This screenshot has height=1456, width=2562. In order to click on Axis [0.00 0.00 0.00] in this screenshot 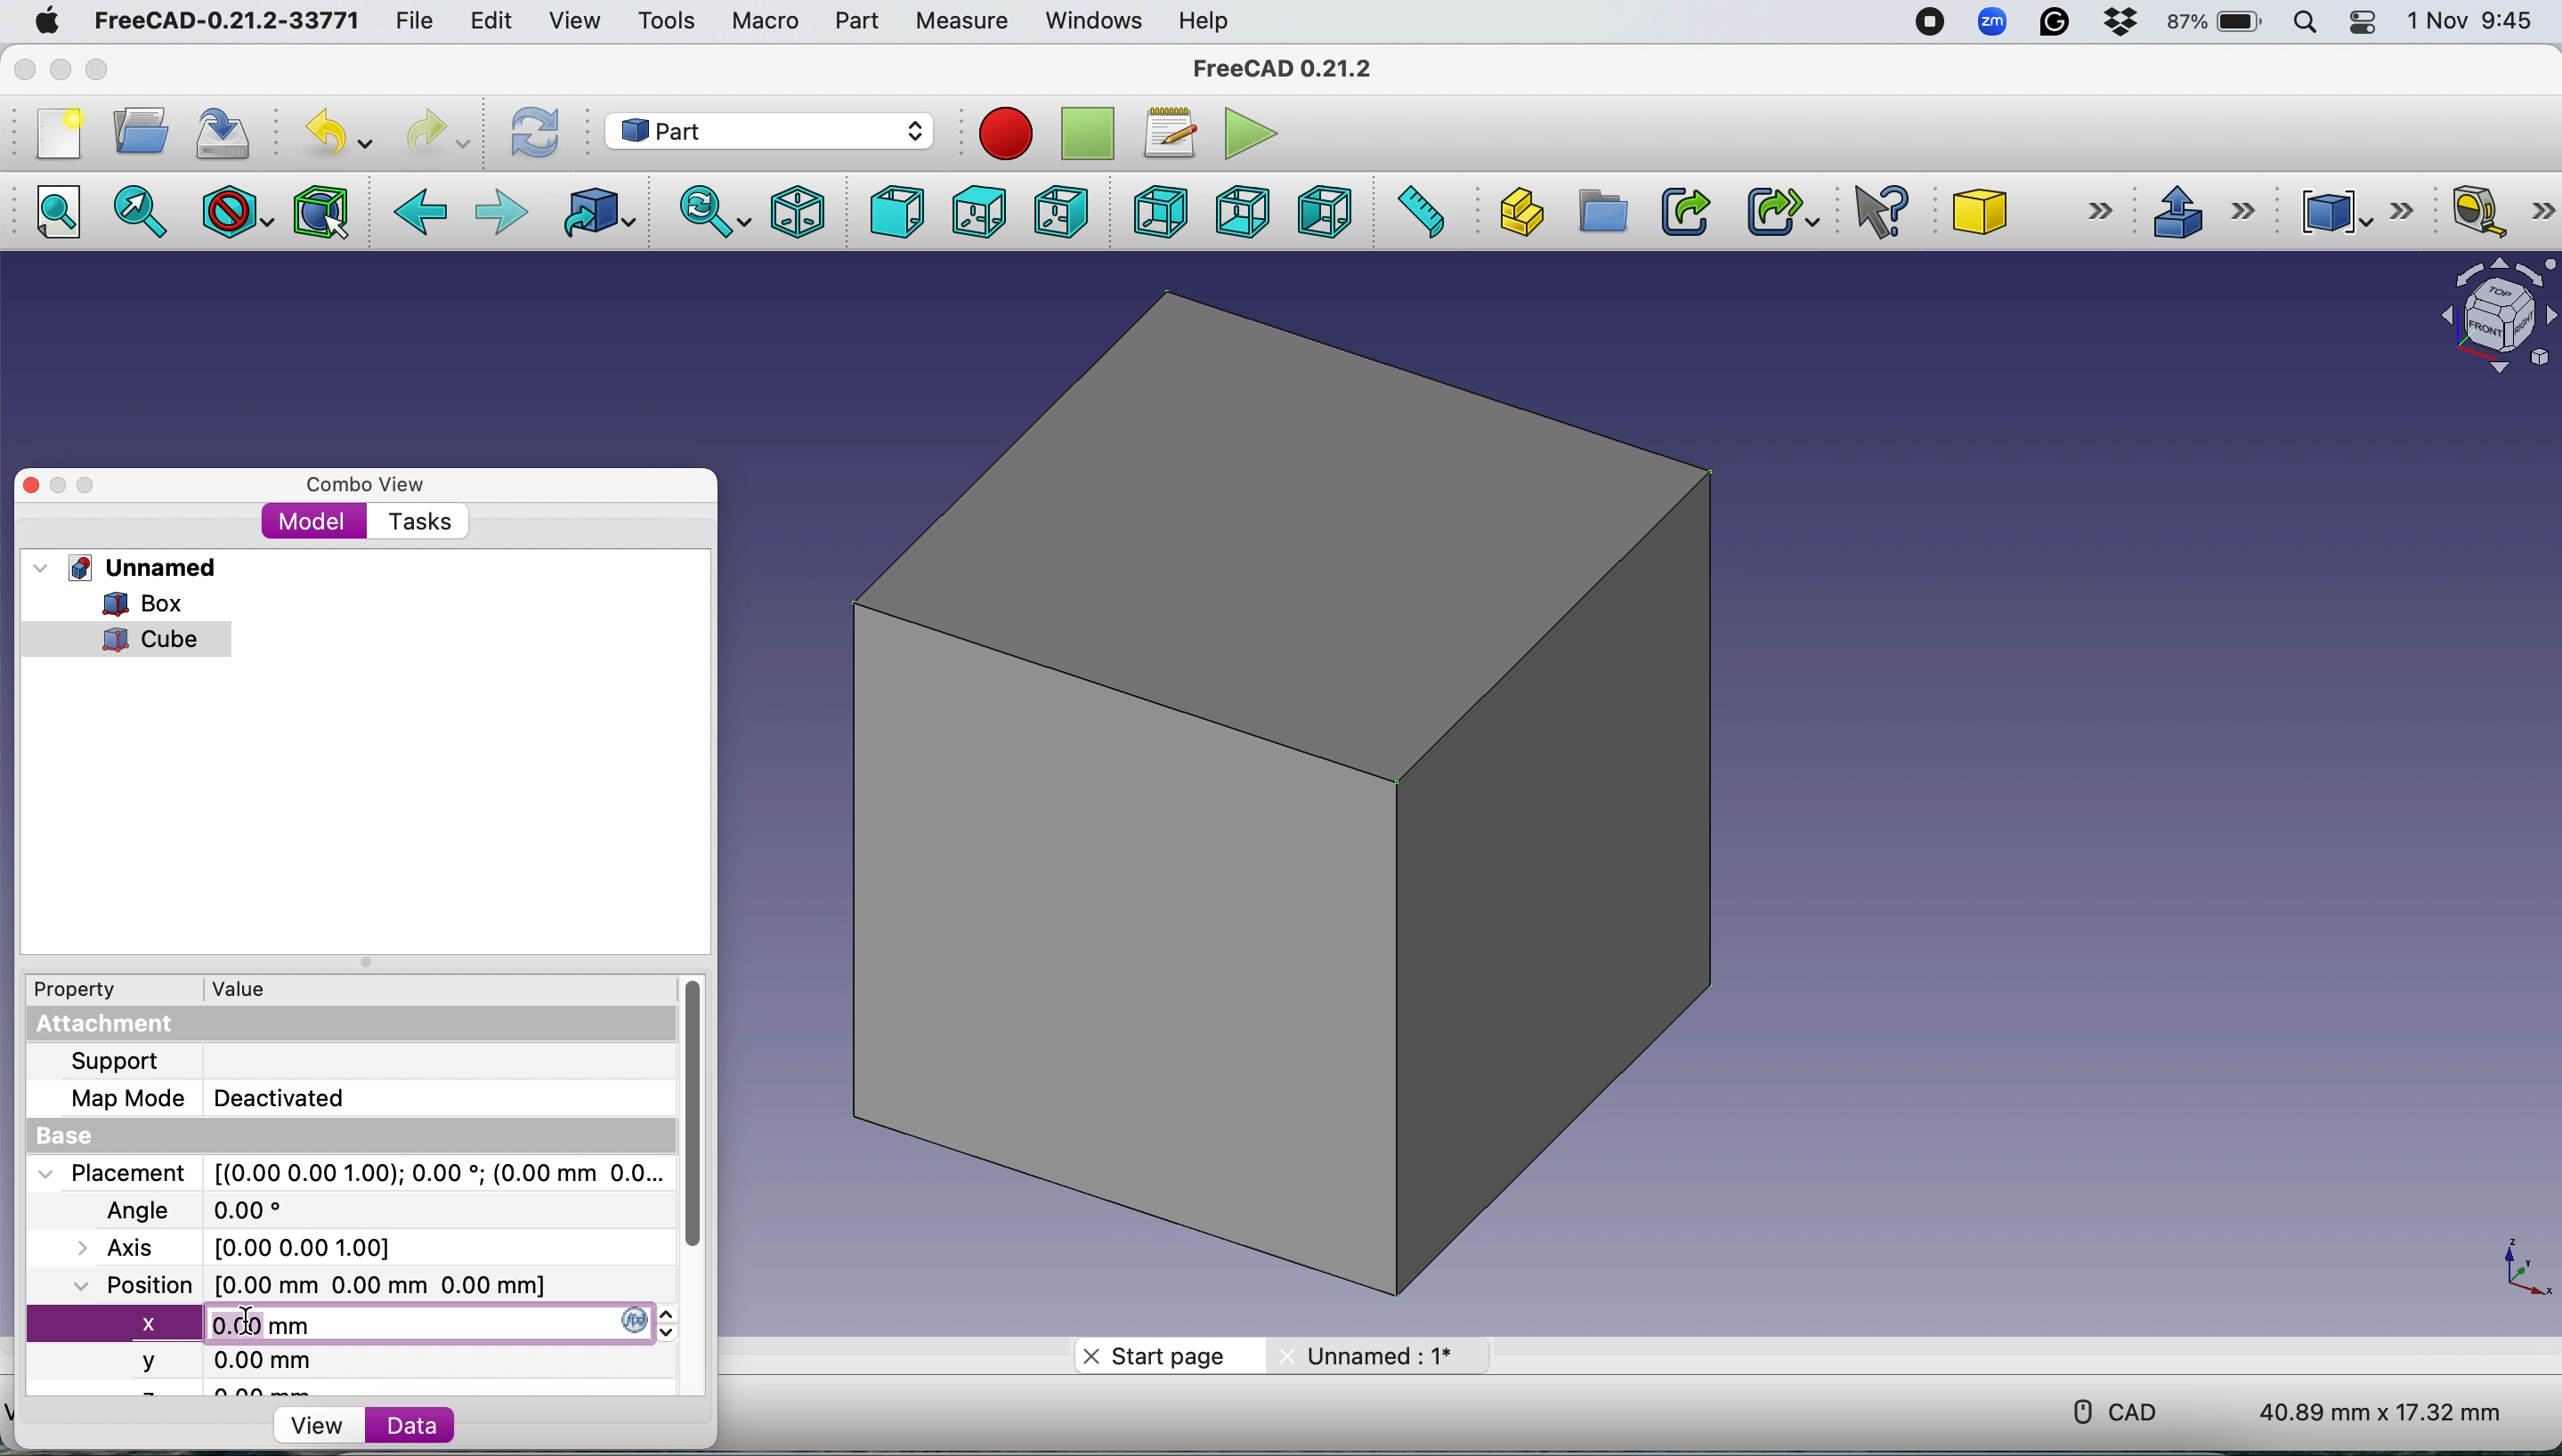, I will do `click(252, 1247)`.